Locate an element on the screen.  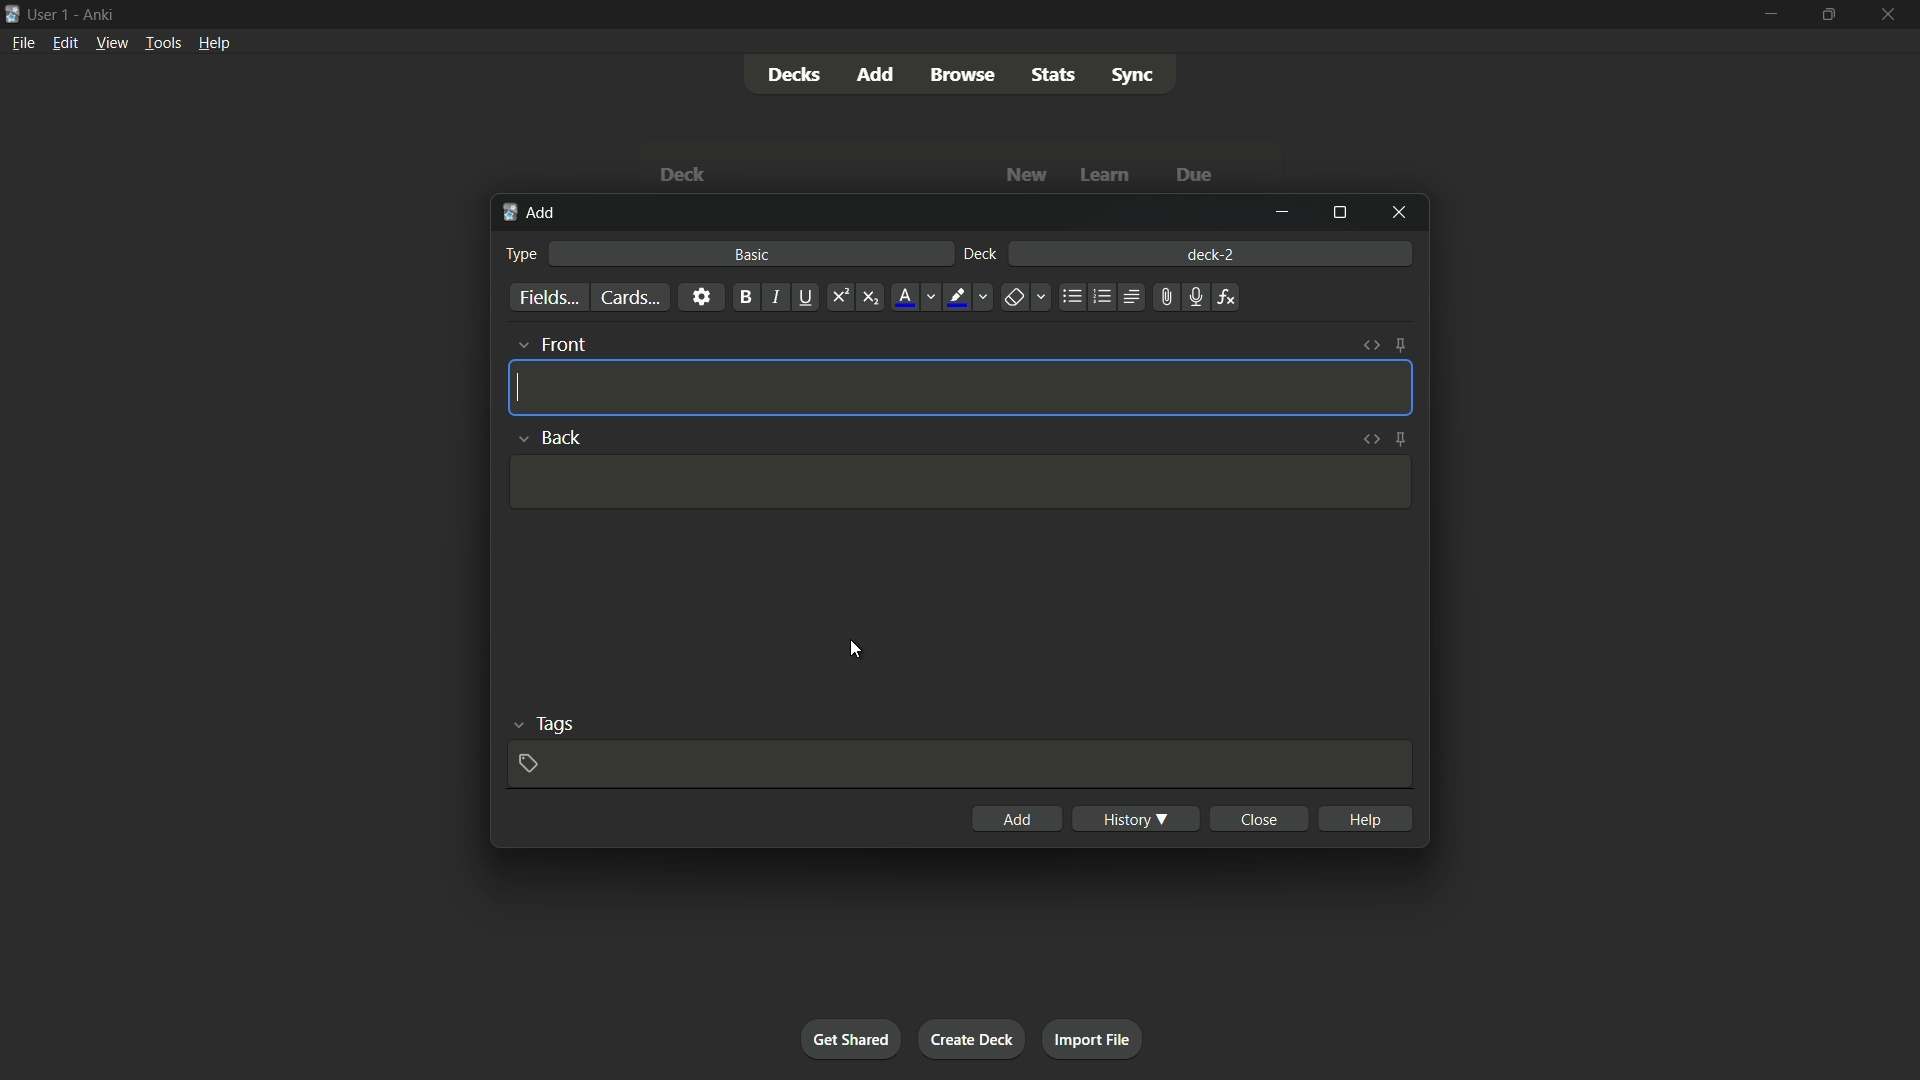
add is located at coordinates (531, 215).